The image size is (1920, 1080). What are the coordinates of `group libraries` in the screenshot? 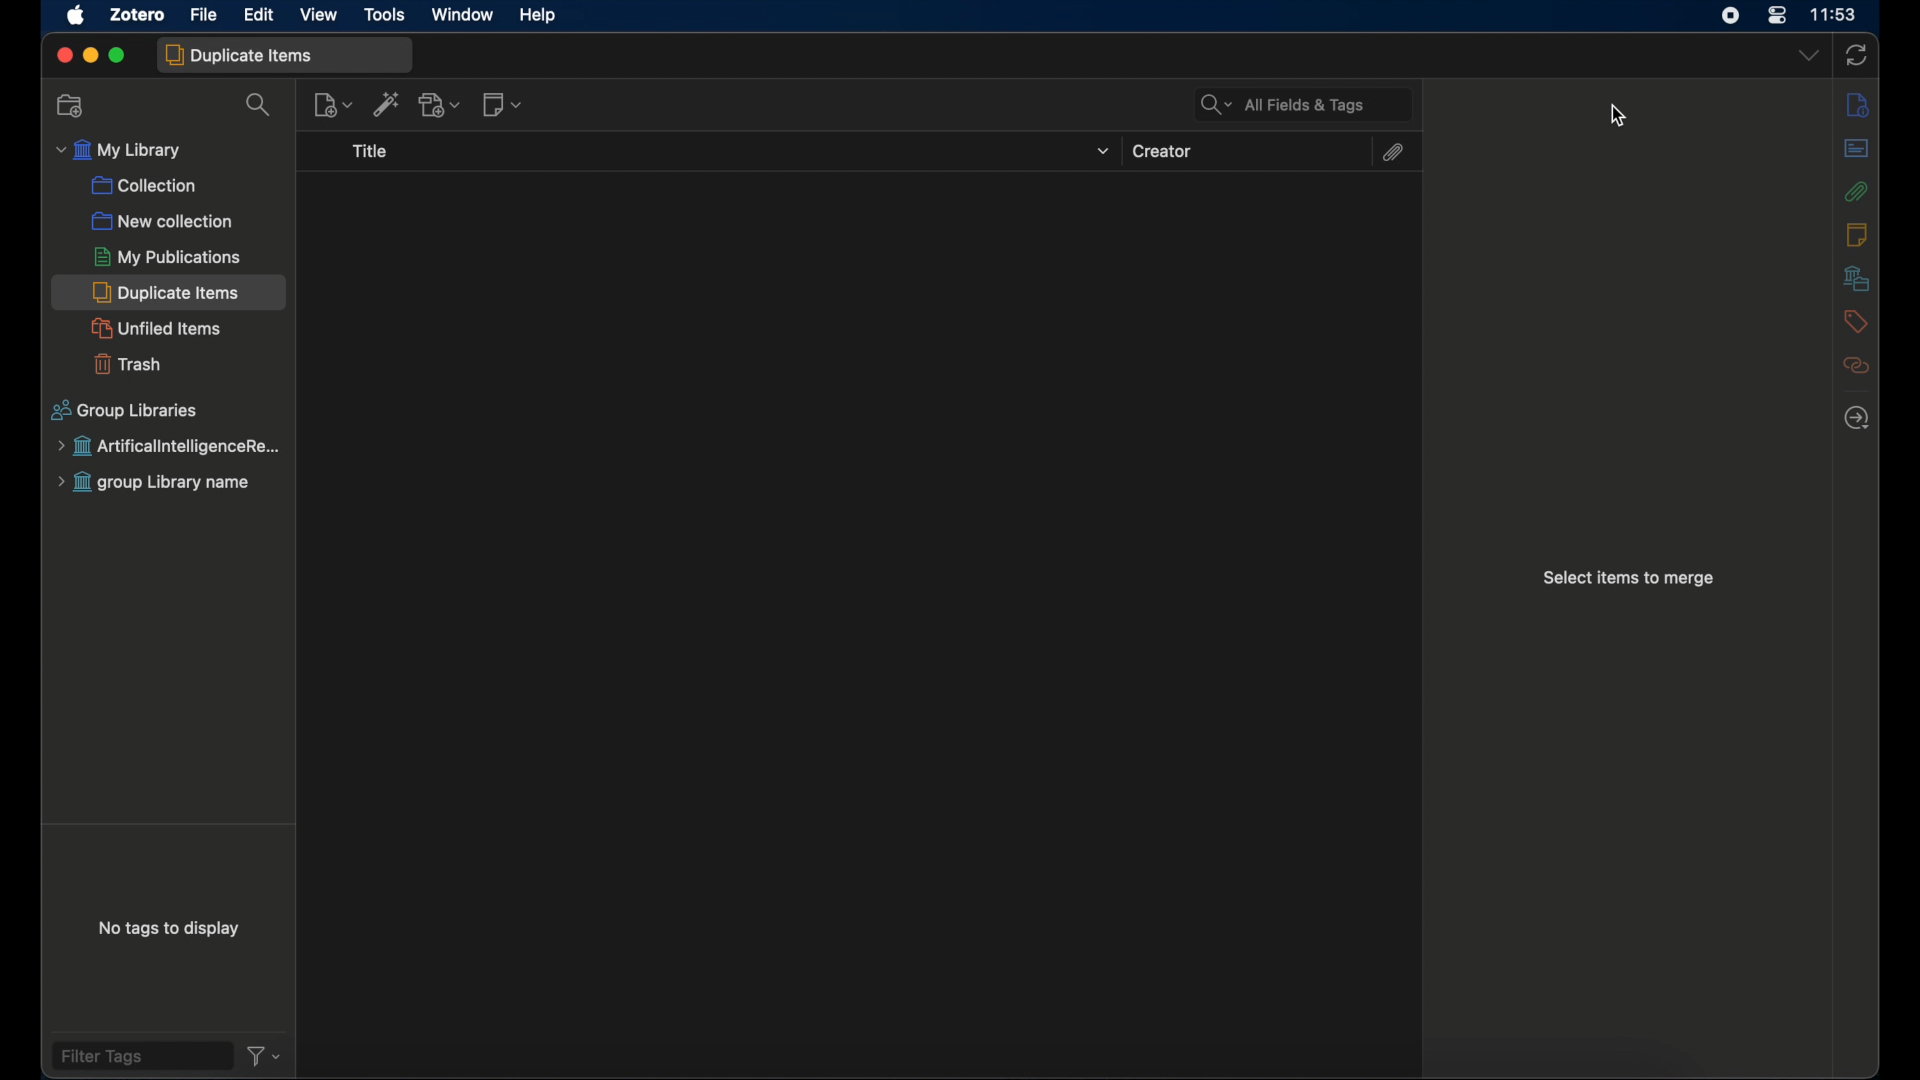 It's located at (126, 410).